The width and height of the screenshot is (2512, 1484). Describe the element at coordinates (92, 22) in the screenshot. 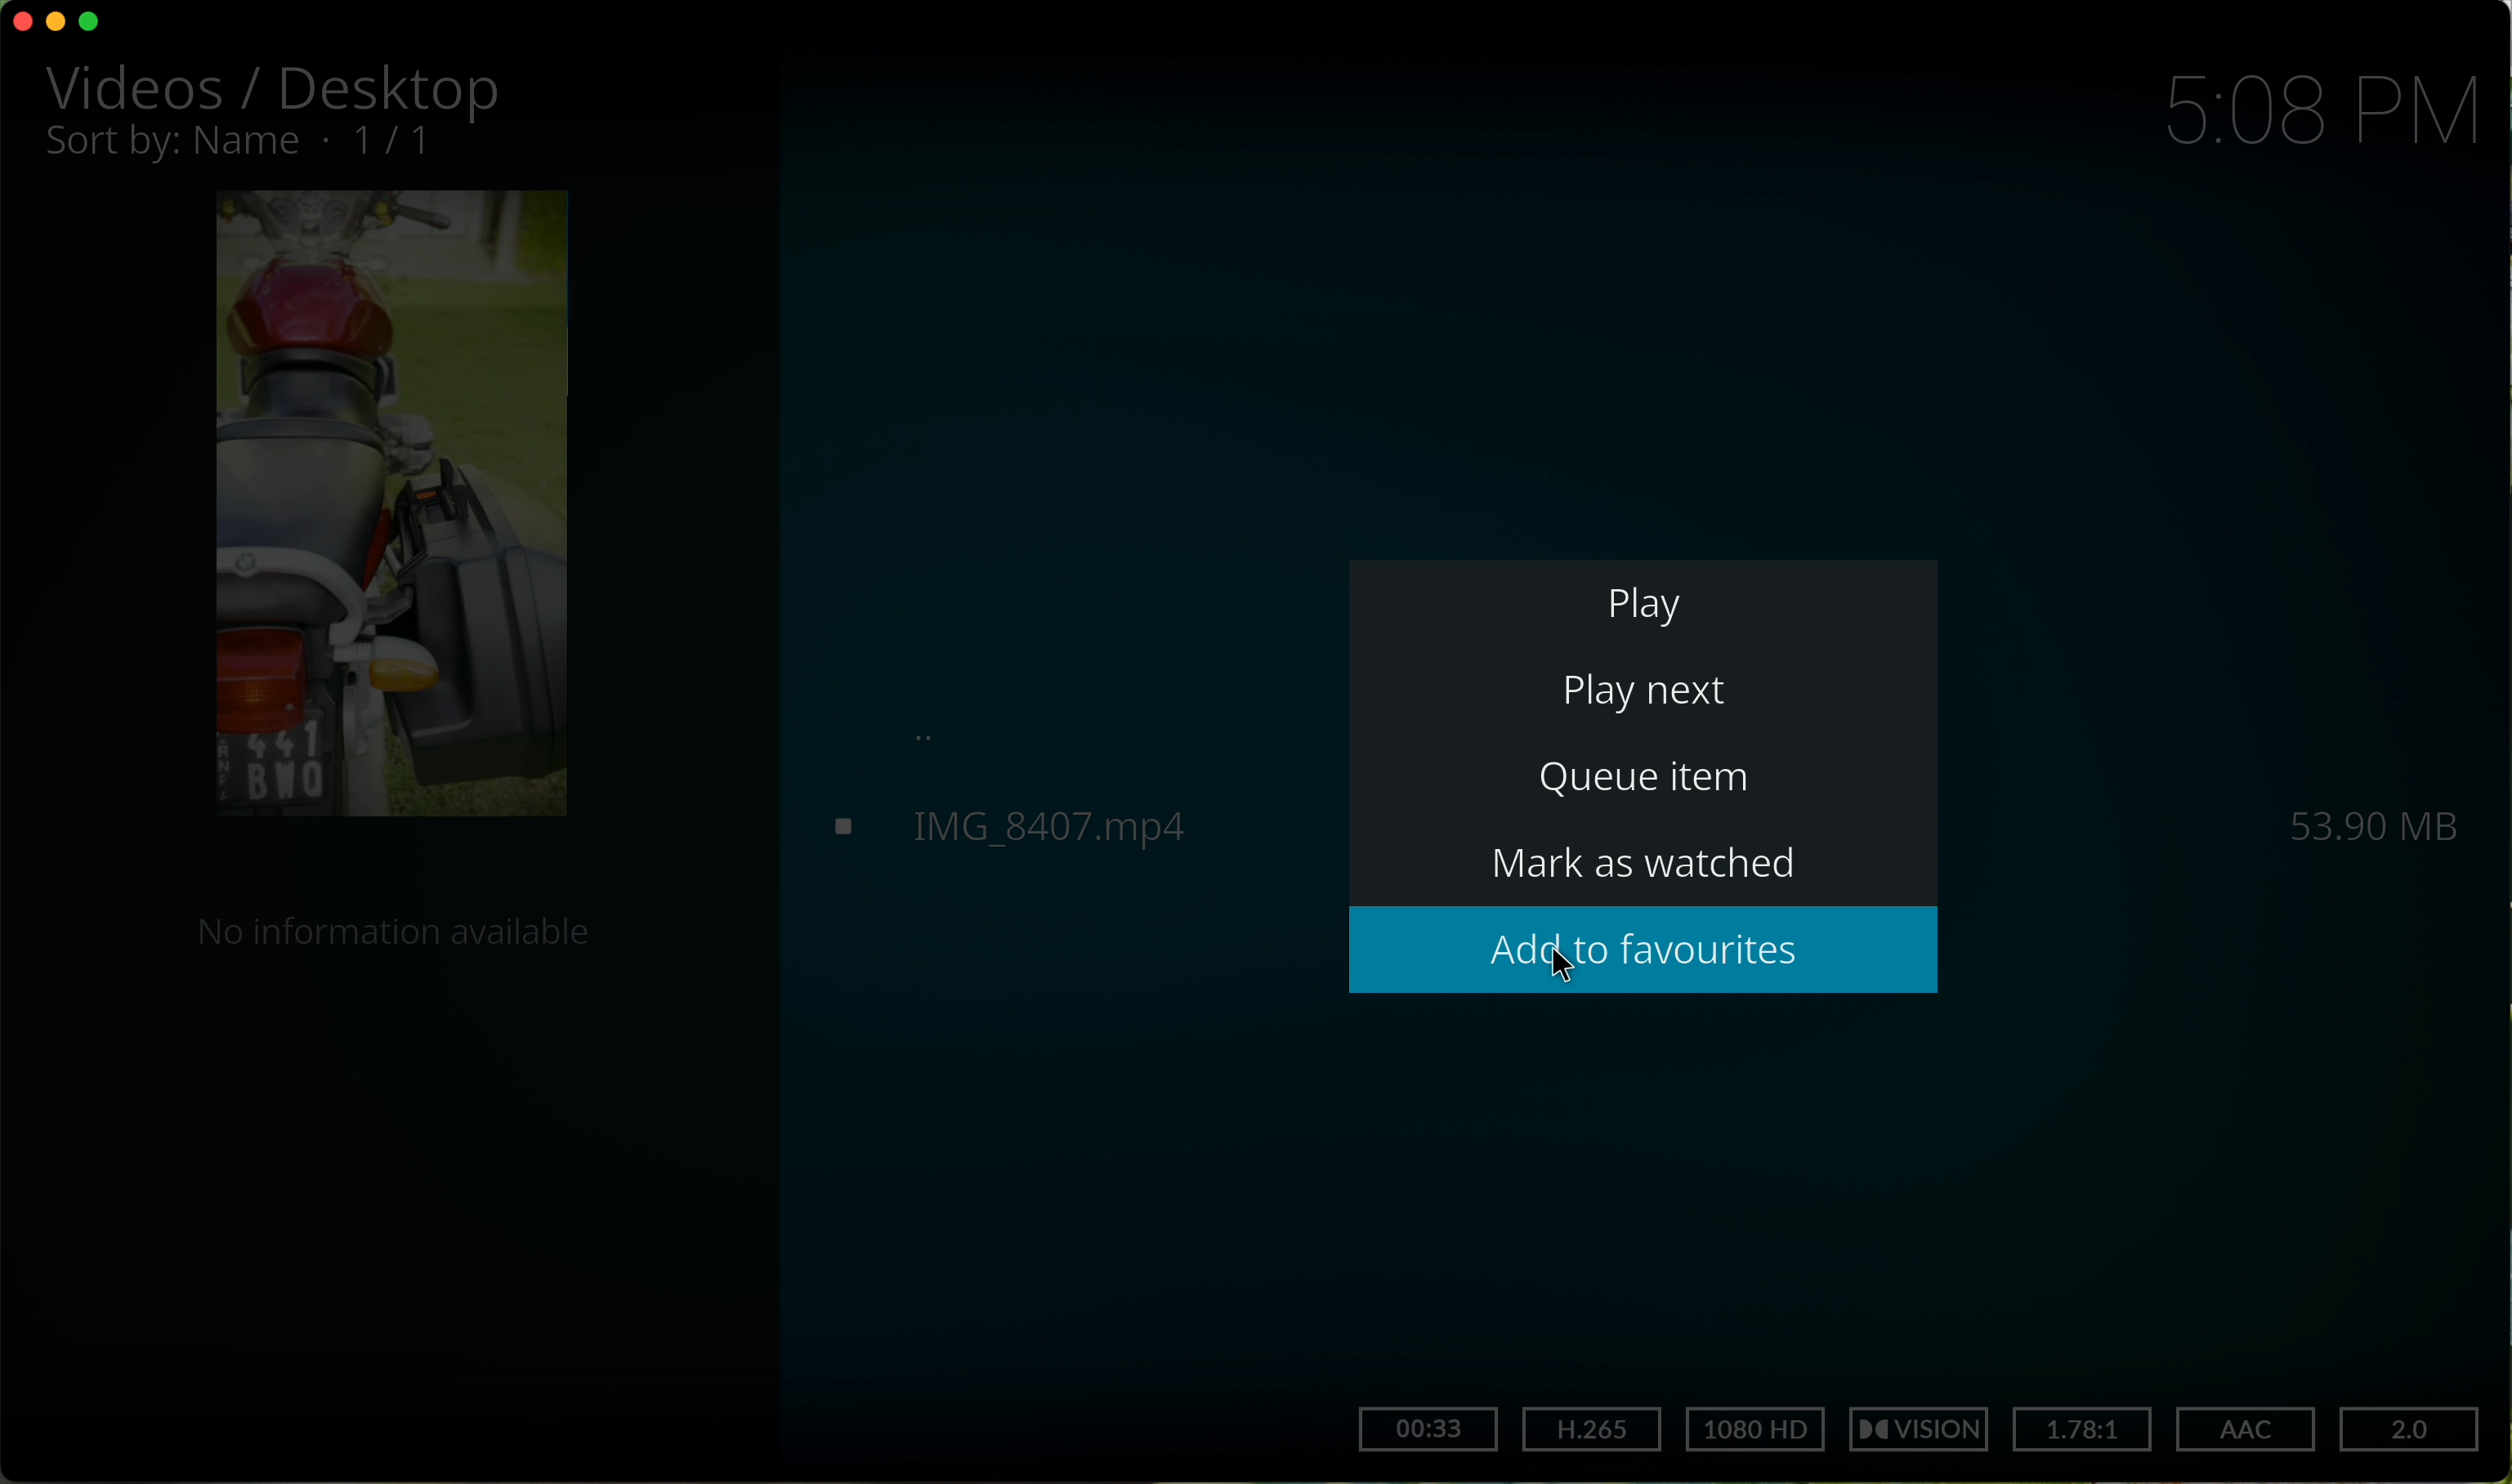

I see `maximize` at that location.